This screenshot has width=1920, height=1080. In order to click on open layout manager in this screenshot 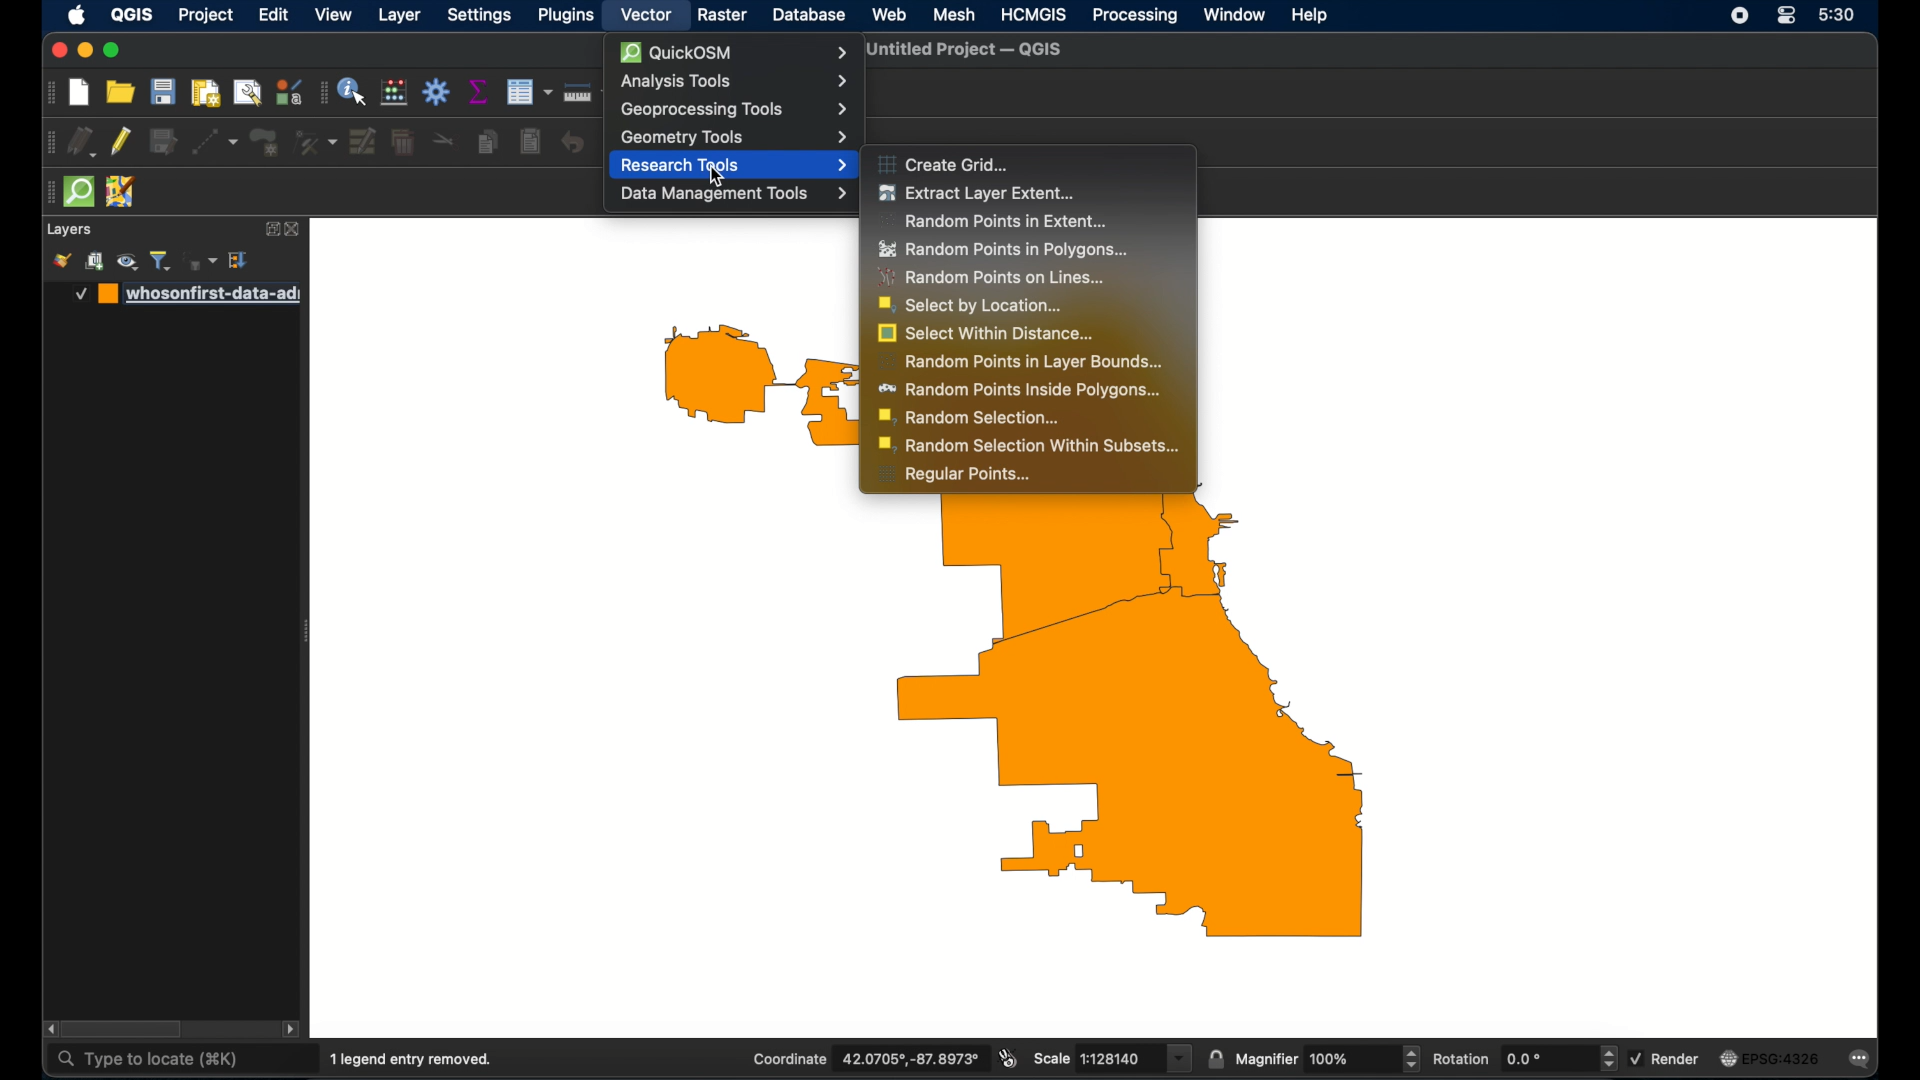, I will do `click(248, 91)`.